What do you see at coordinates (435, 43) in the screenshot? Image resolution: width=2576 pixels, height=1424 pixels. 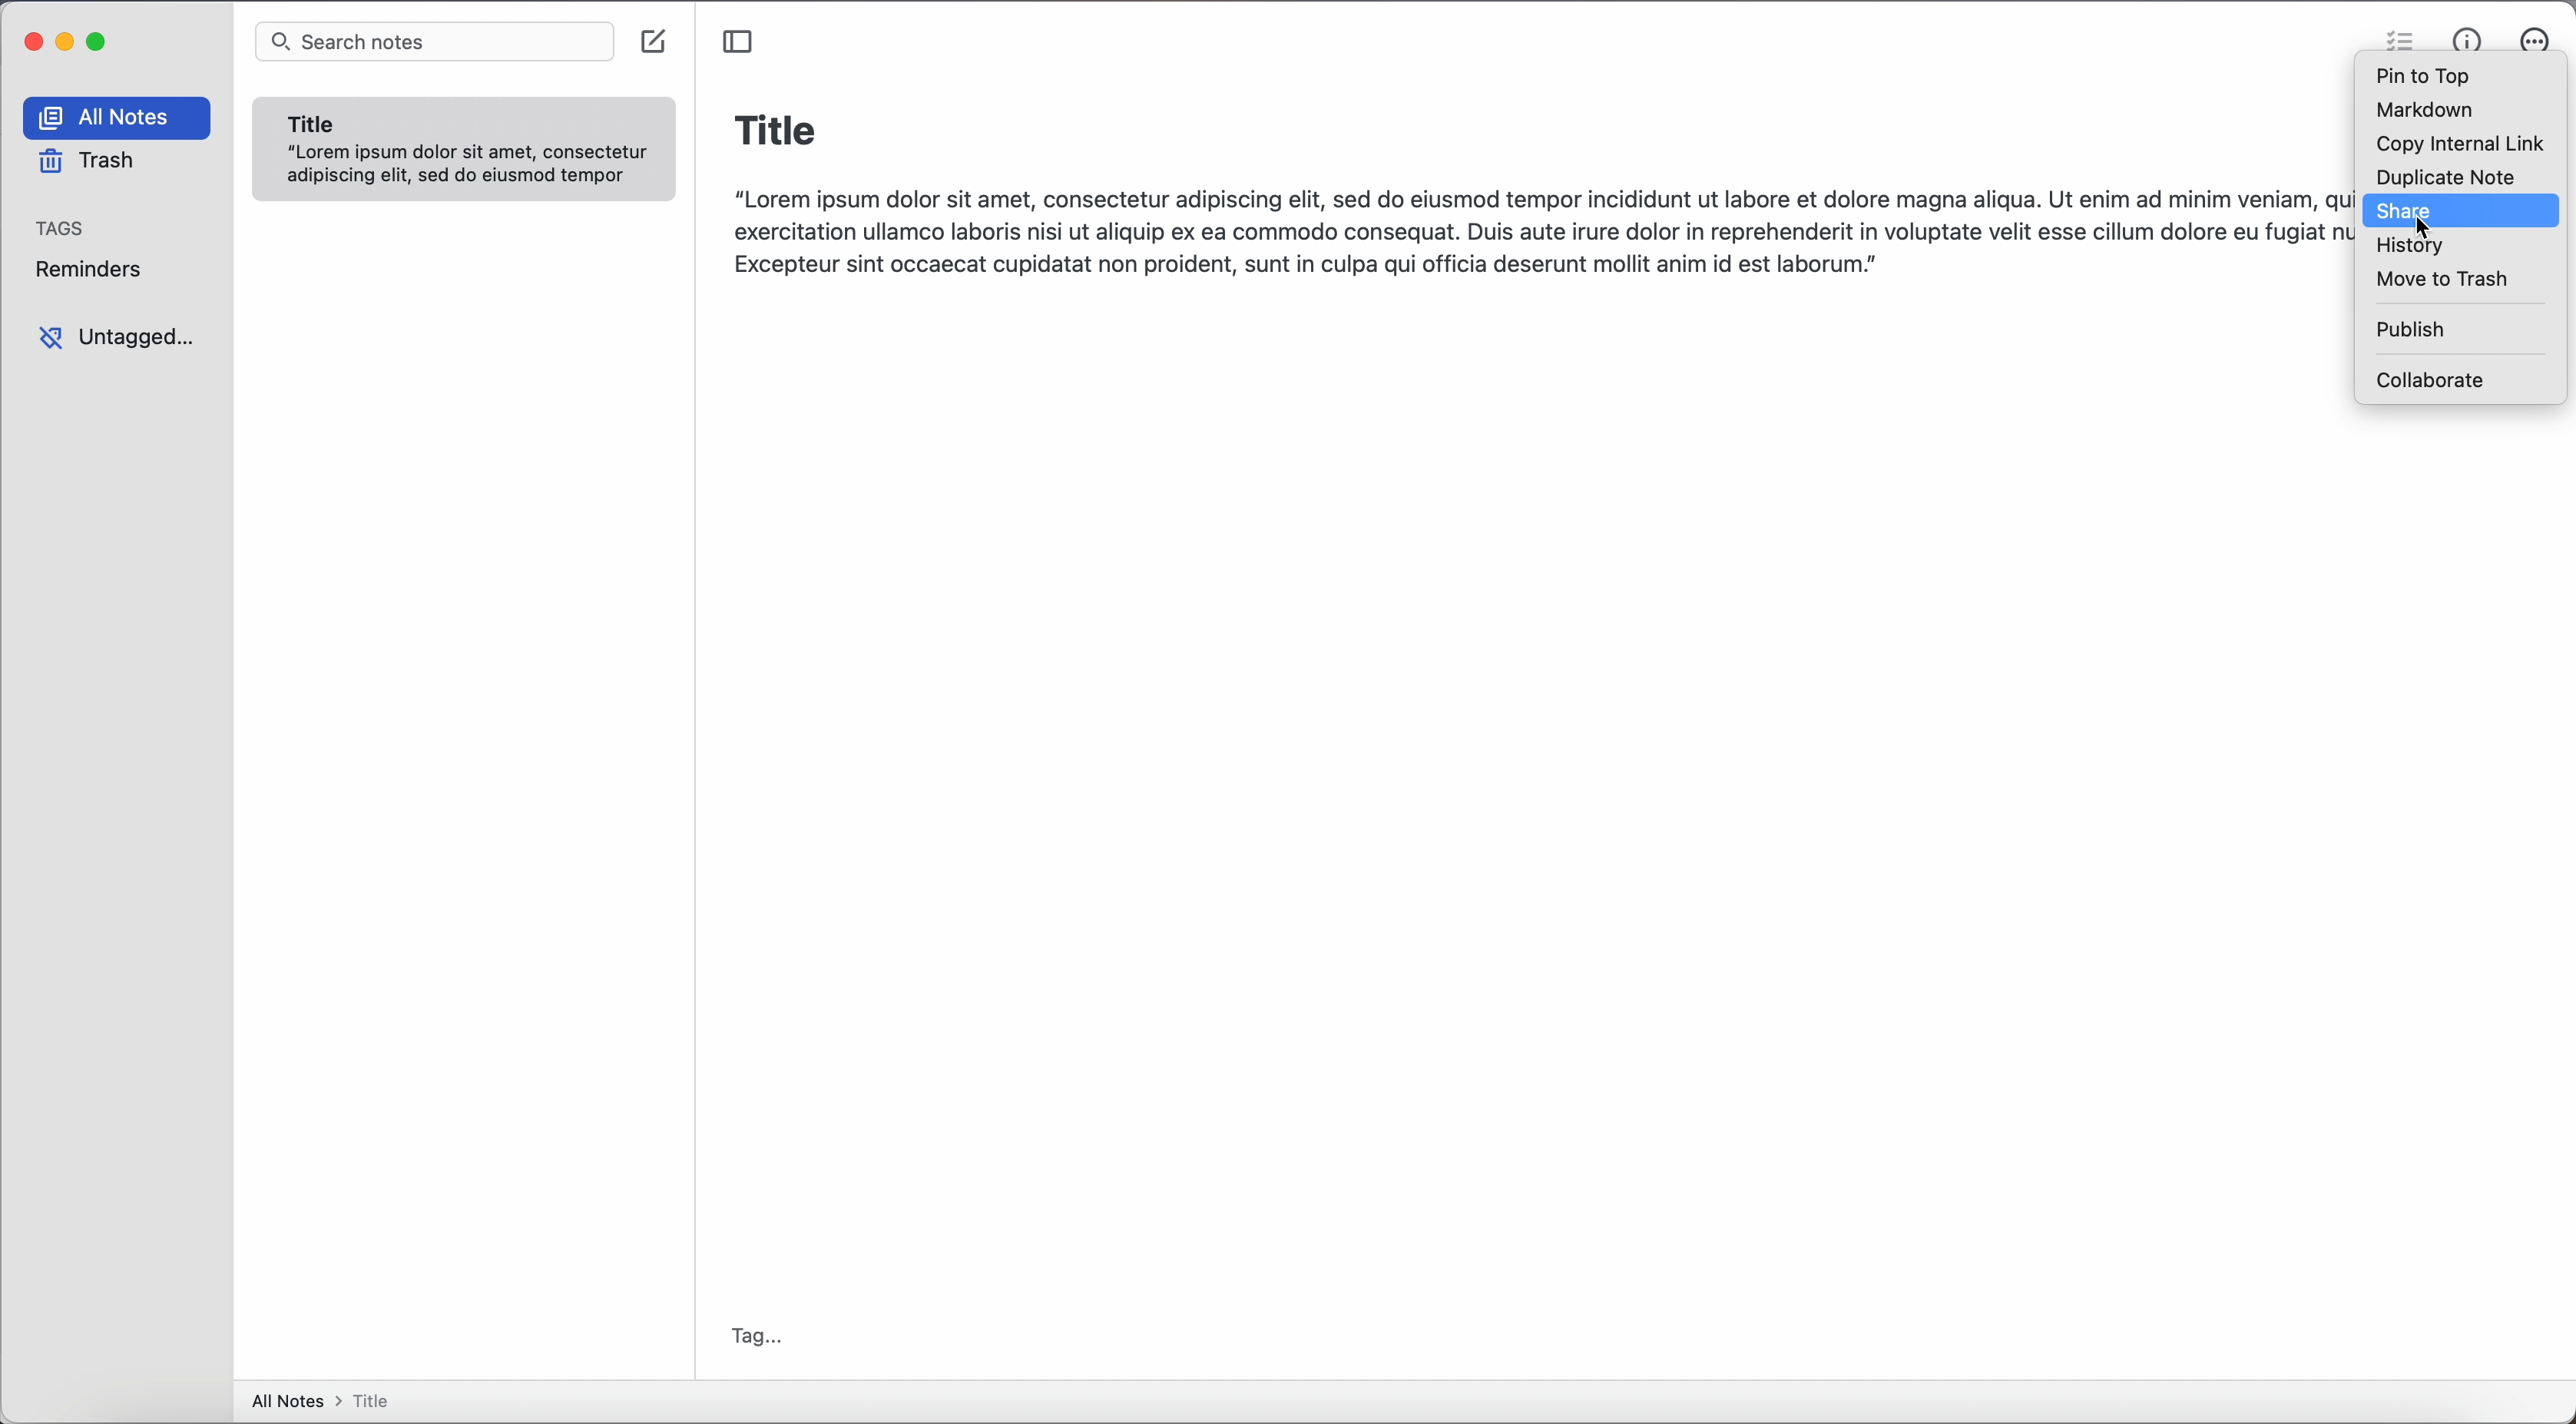 I see `search bar` at bounding box center [435, 43].